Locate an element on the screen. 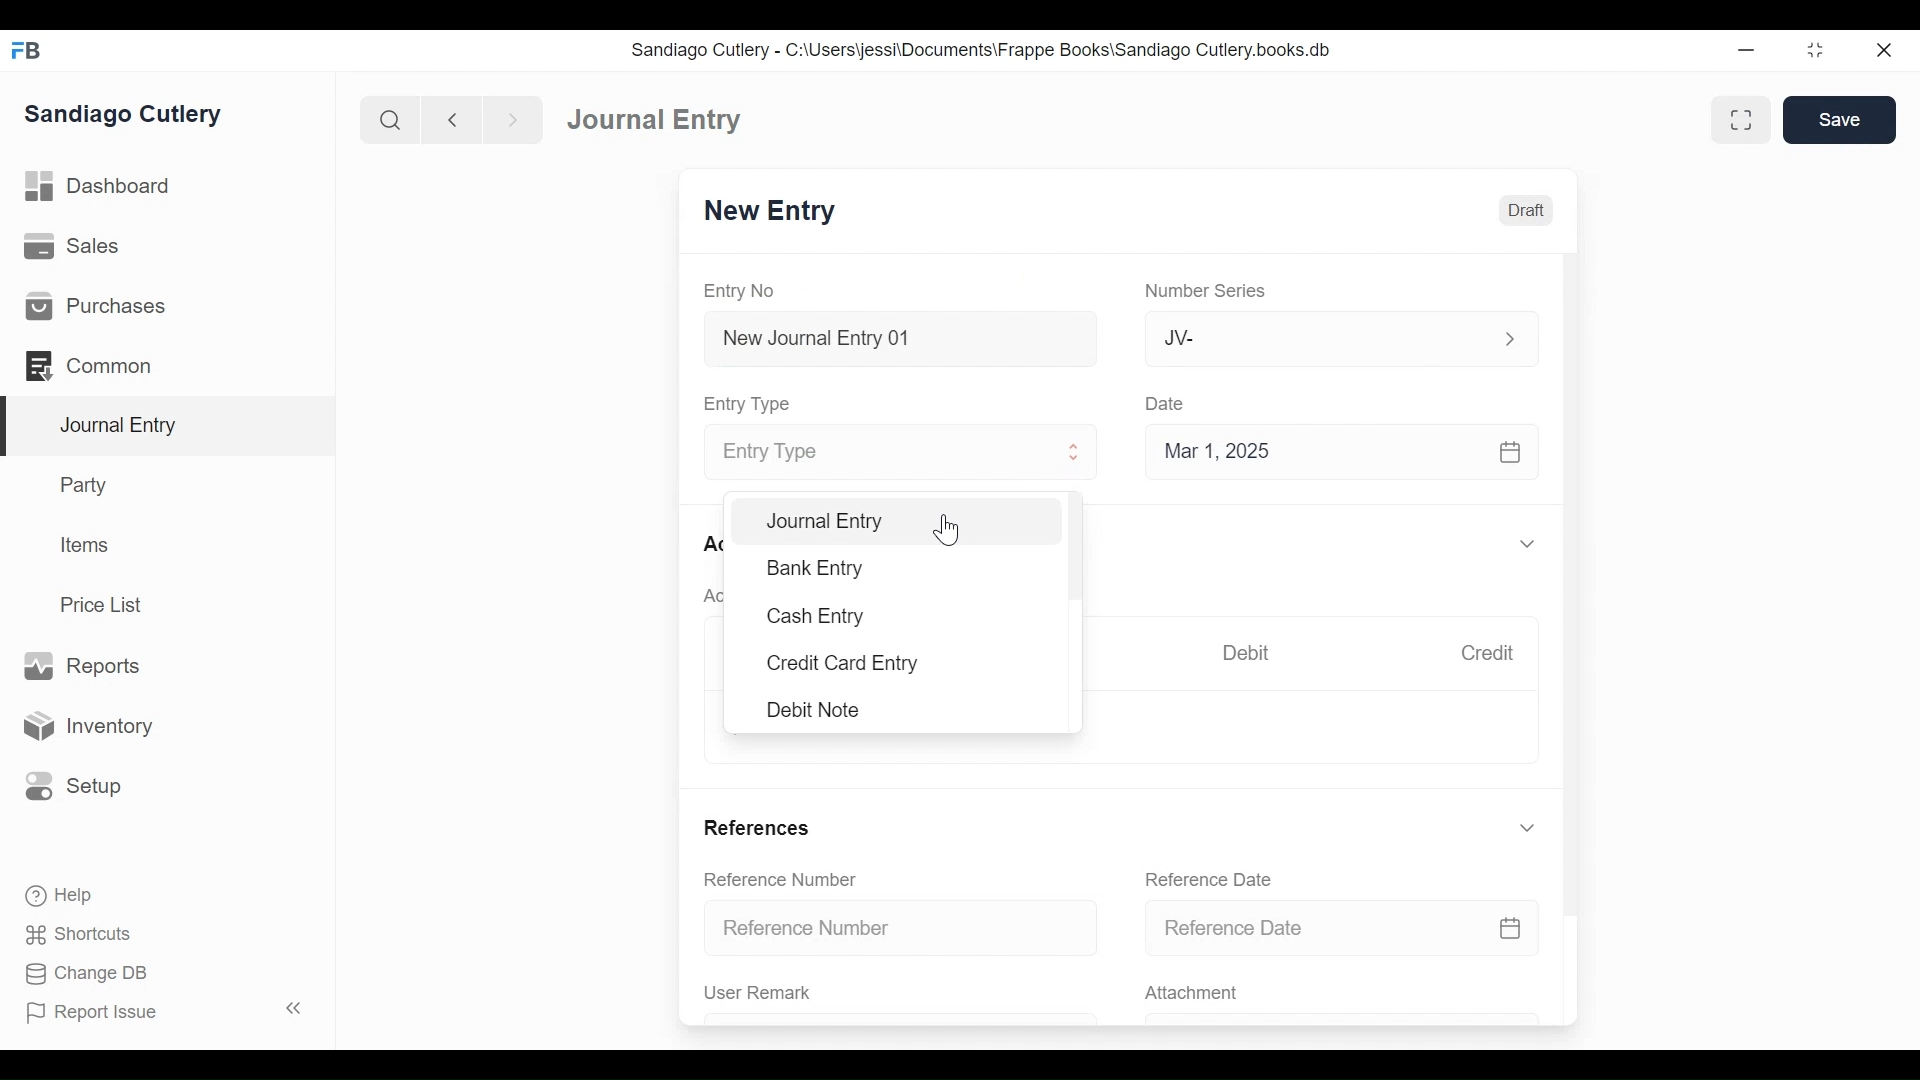 The width and height of the screenshot is (1920, 1080). Debit Note is located at coordinates (822, 710).